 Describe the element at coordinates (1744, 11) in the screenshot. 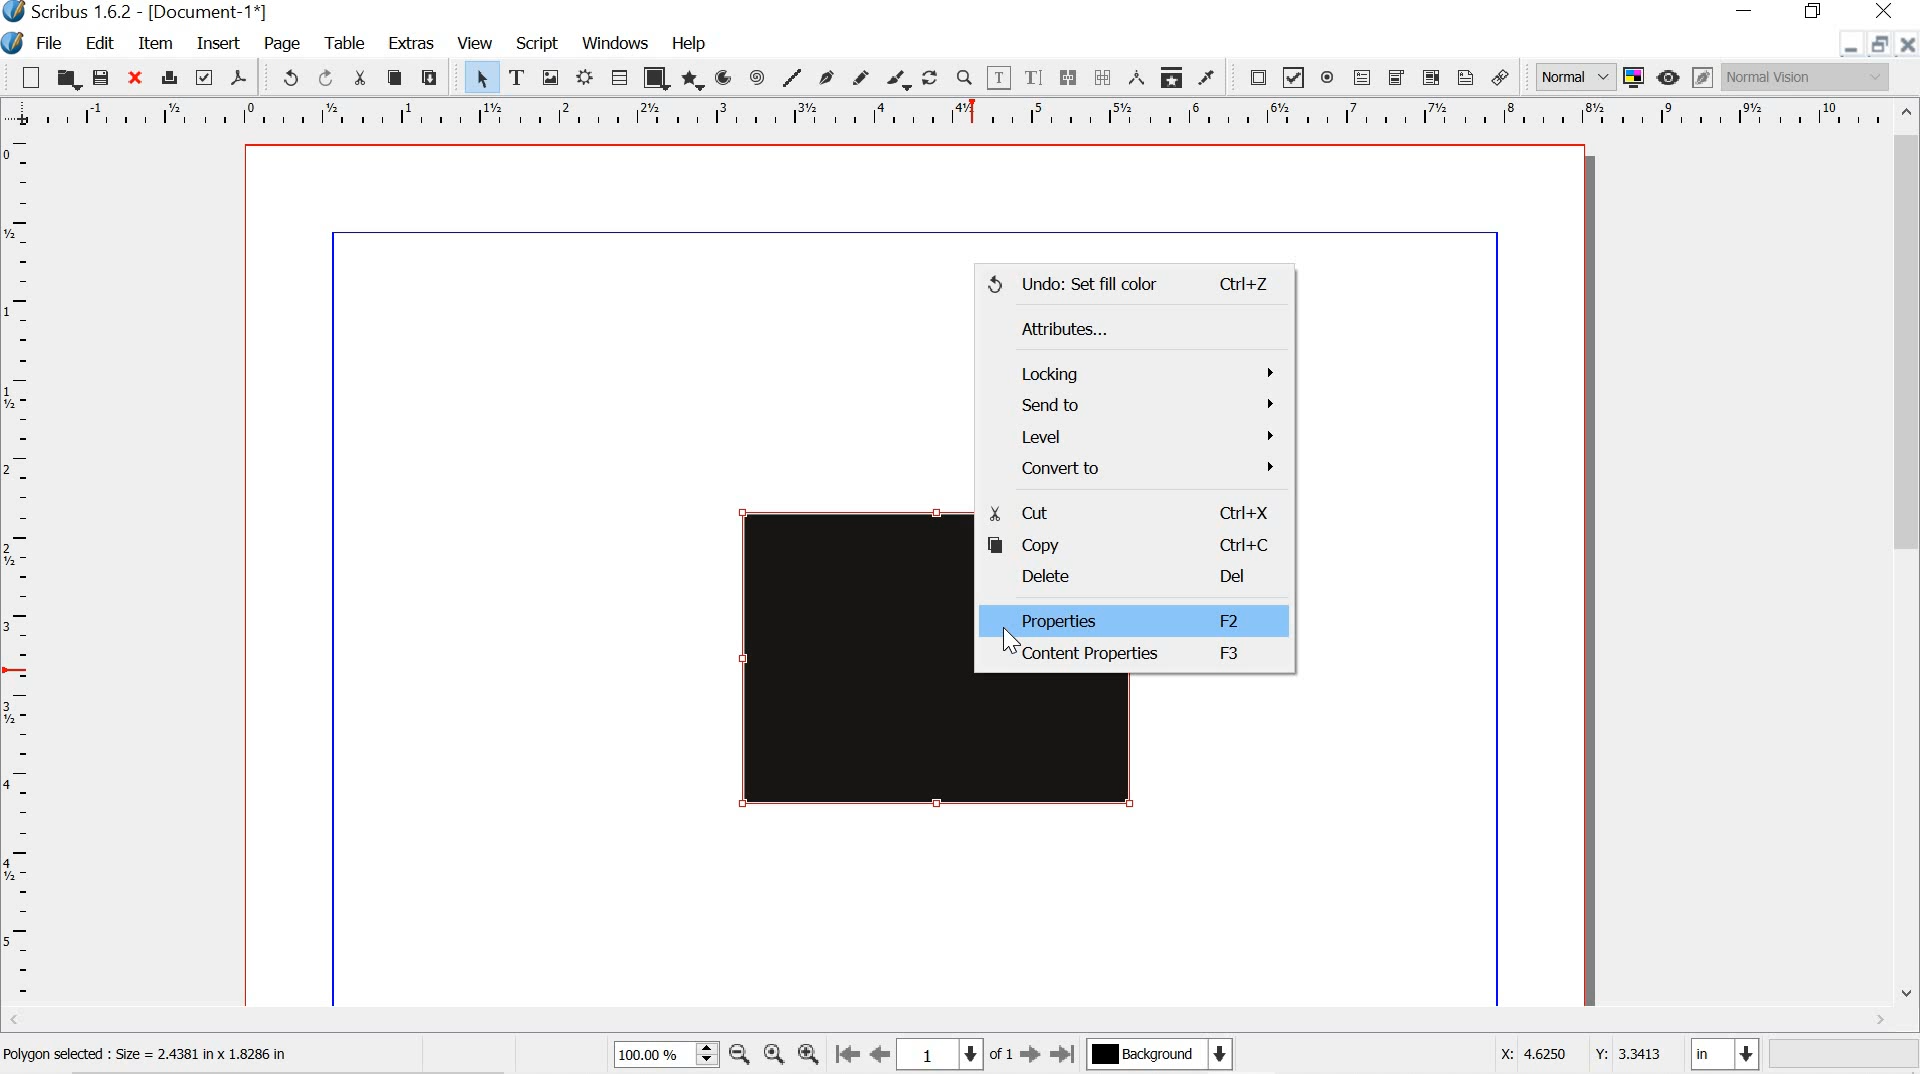

I see `minimize` at that location.